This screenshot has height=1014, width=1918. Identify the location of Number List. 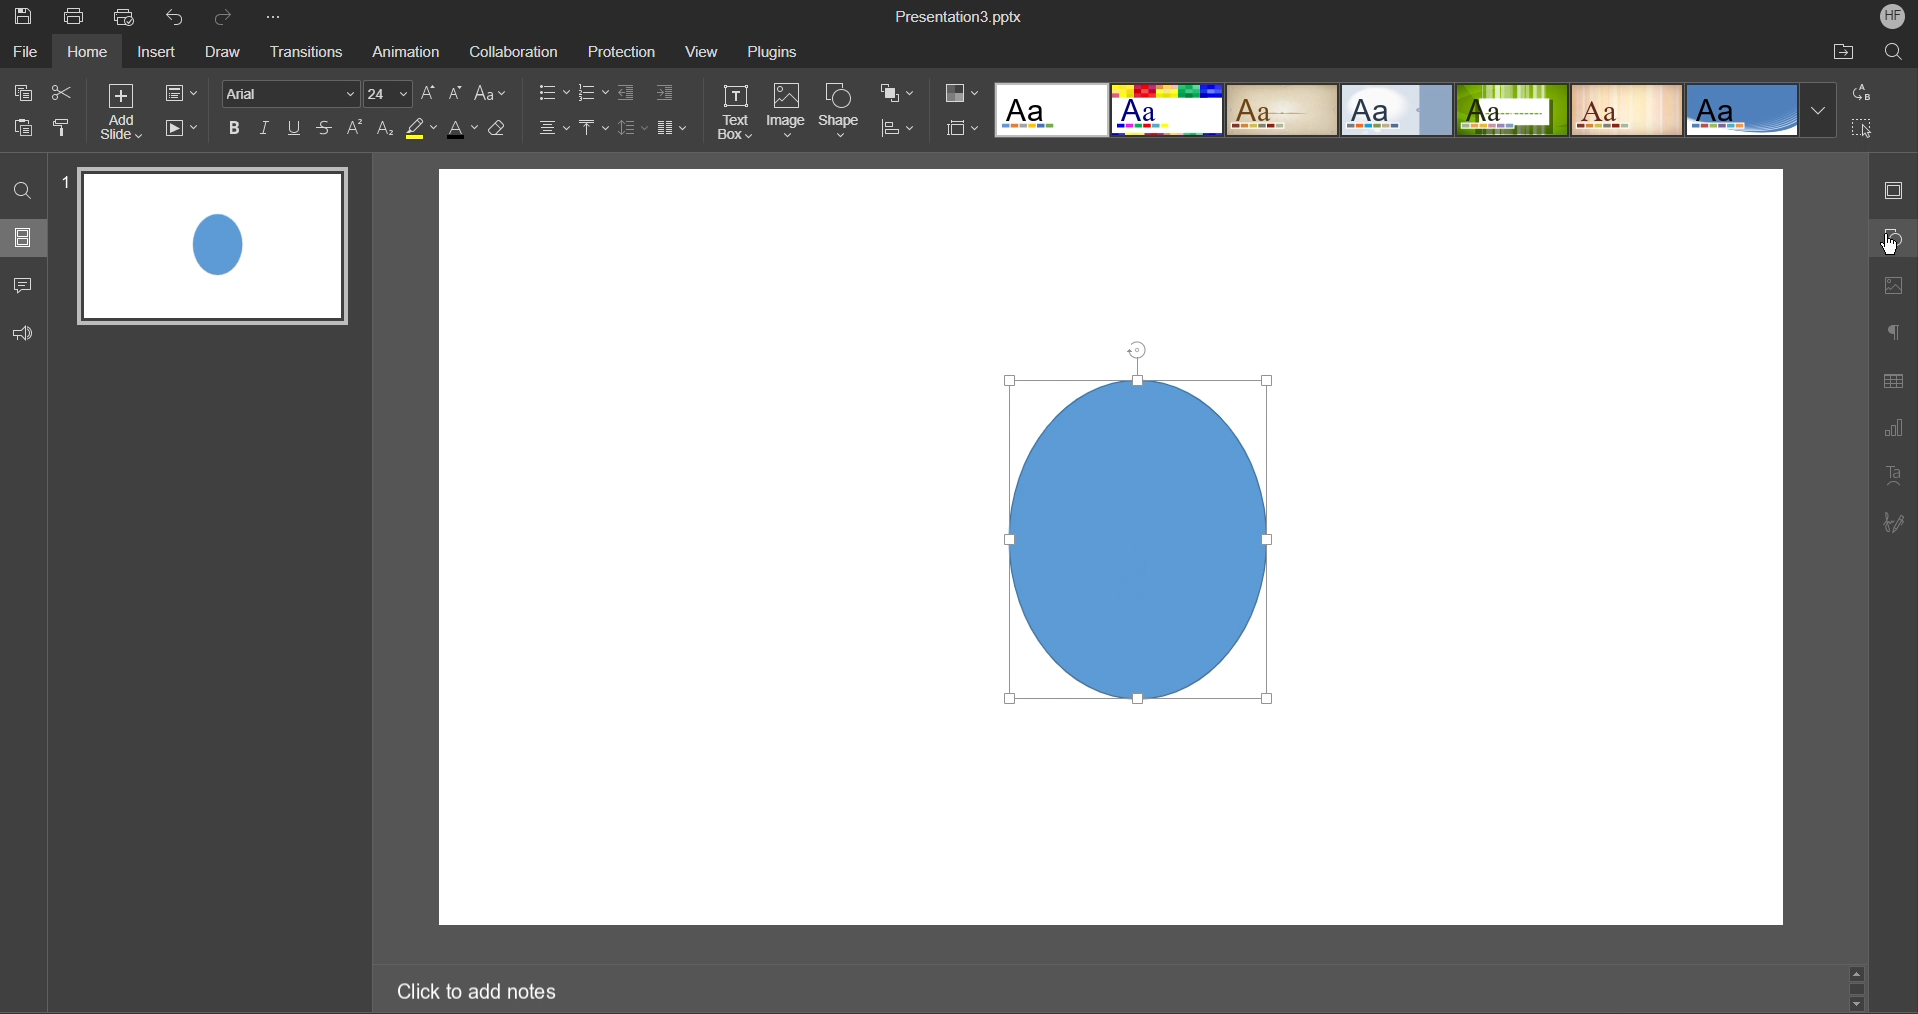
(594, 95).